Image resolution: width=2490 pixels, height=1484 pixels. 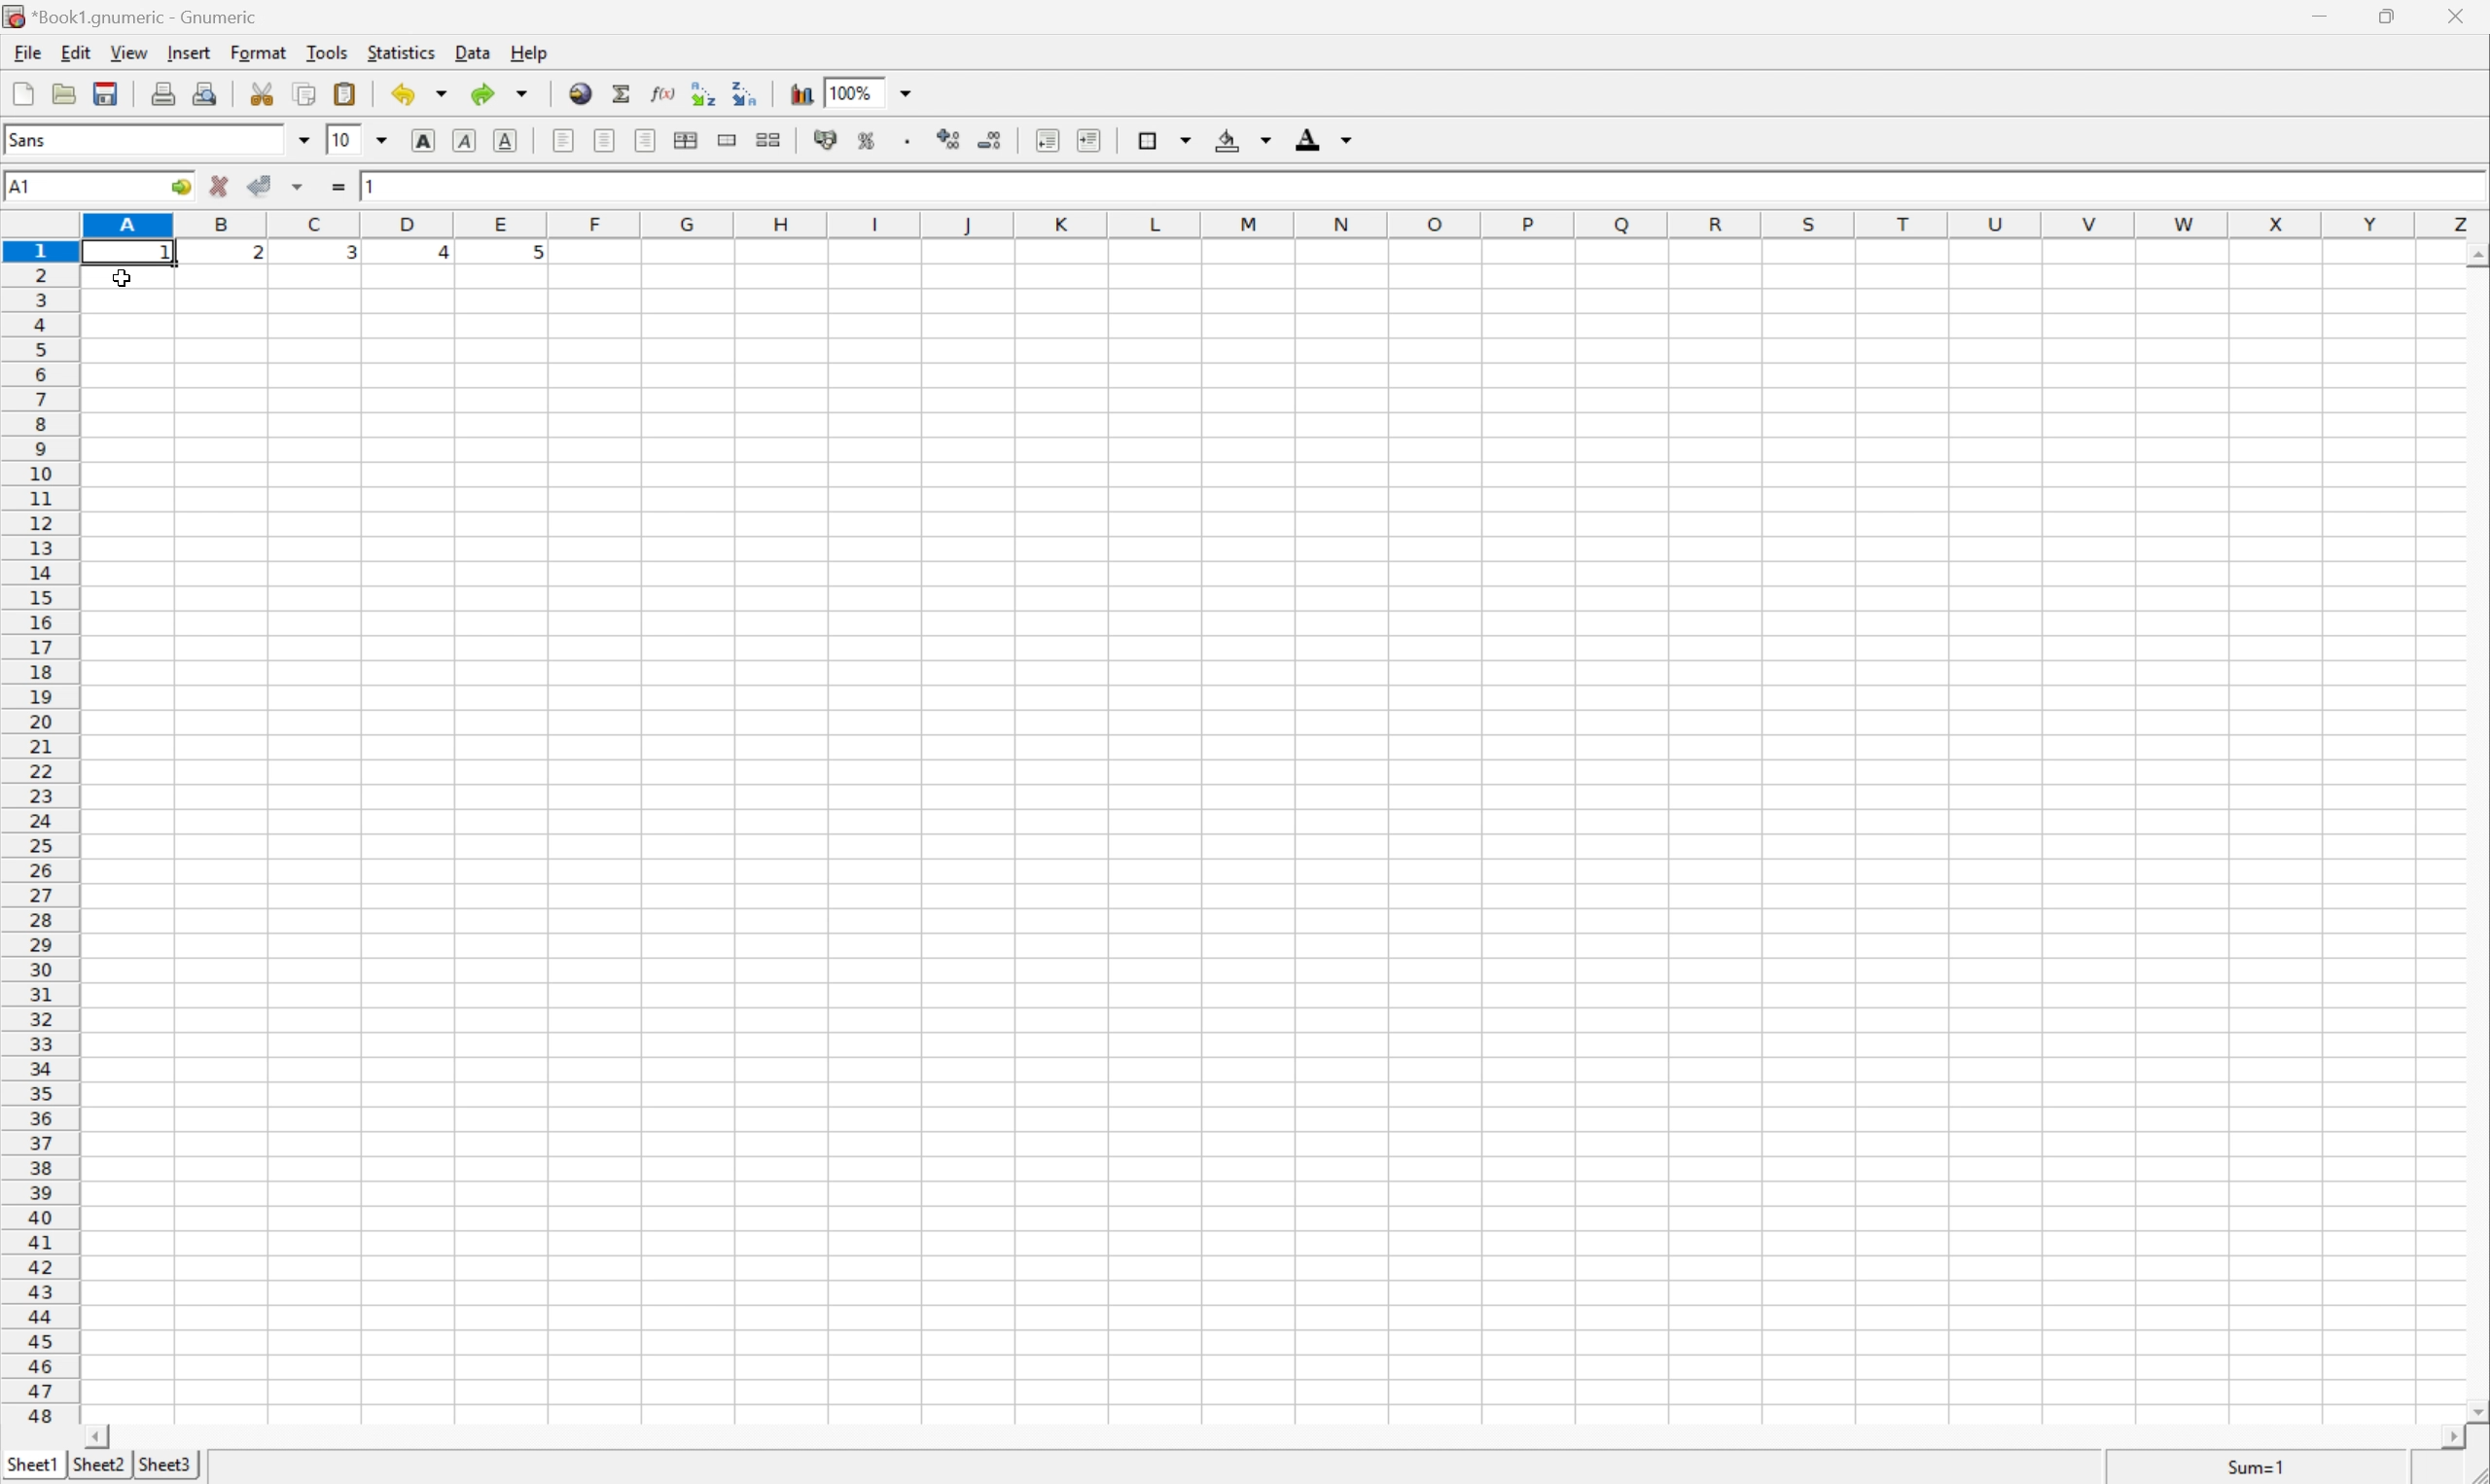 What do you see at coordinates (100, 1470) in the screenshot?
I see `sheet2` at bounding box center [100, 1470].